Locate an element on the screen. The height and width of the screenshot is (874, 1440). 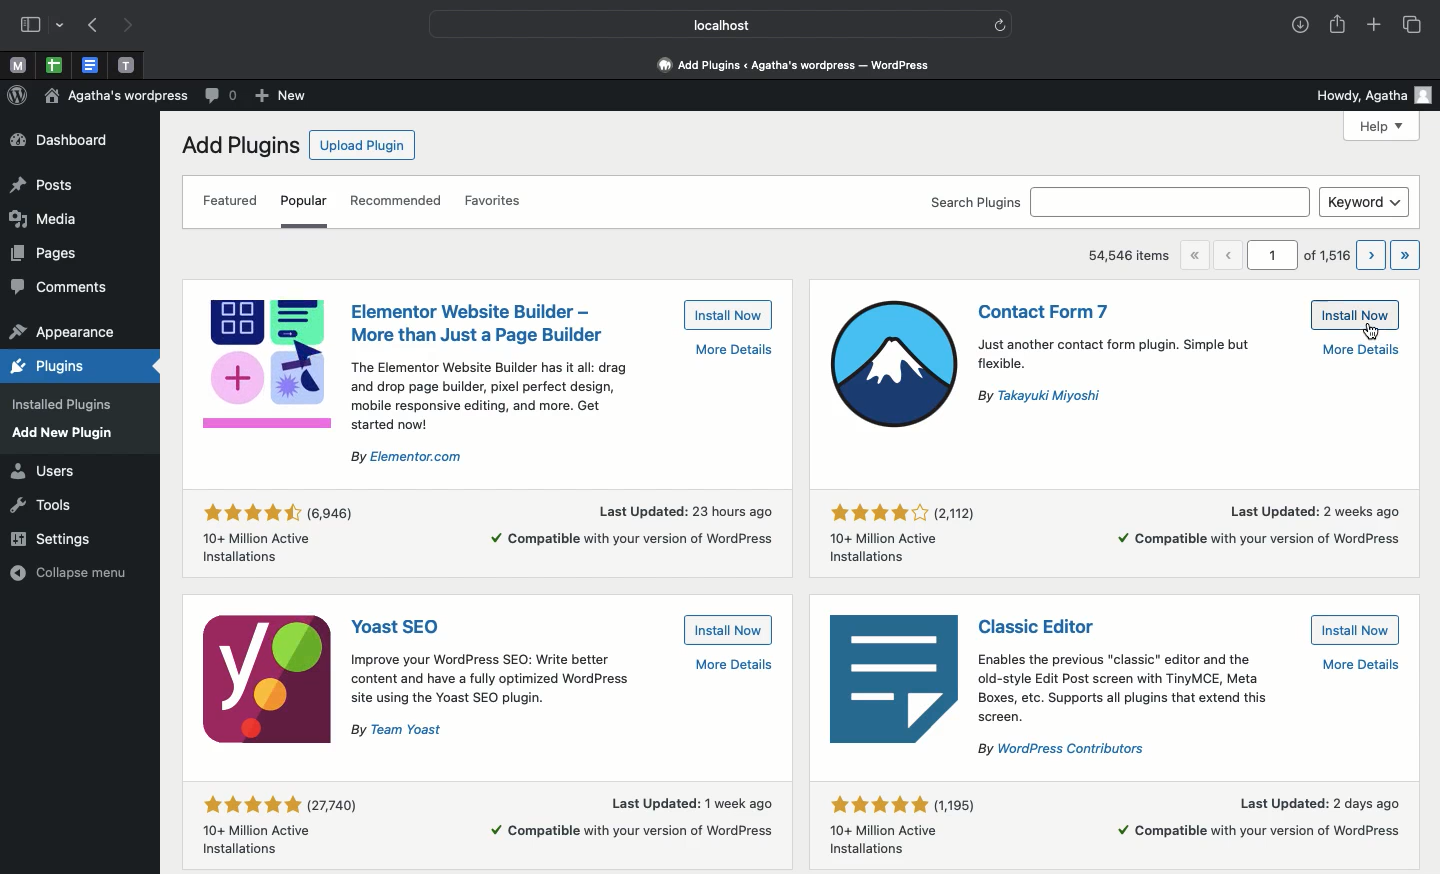
More details is located at coordinates (734, 666).